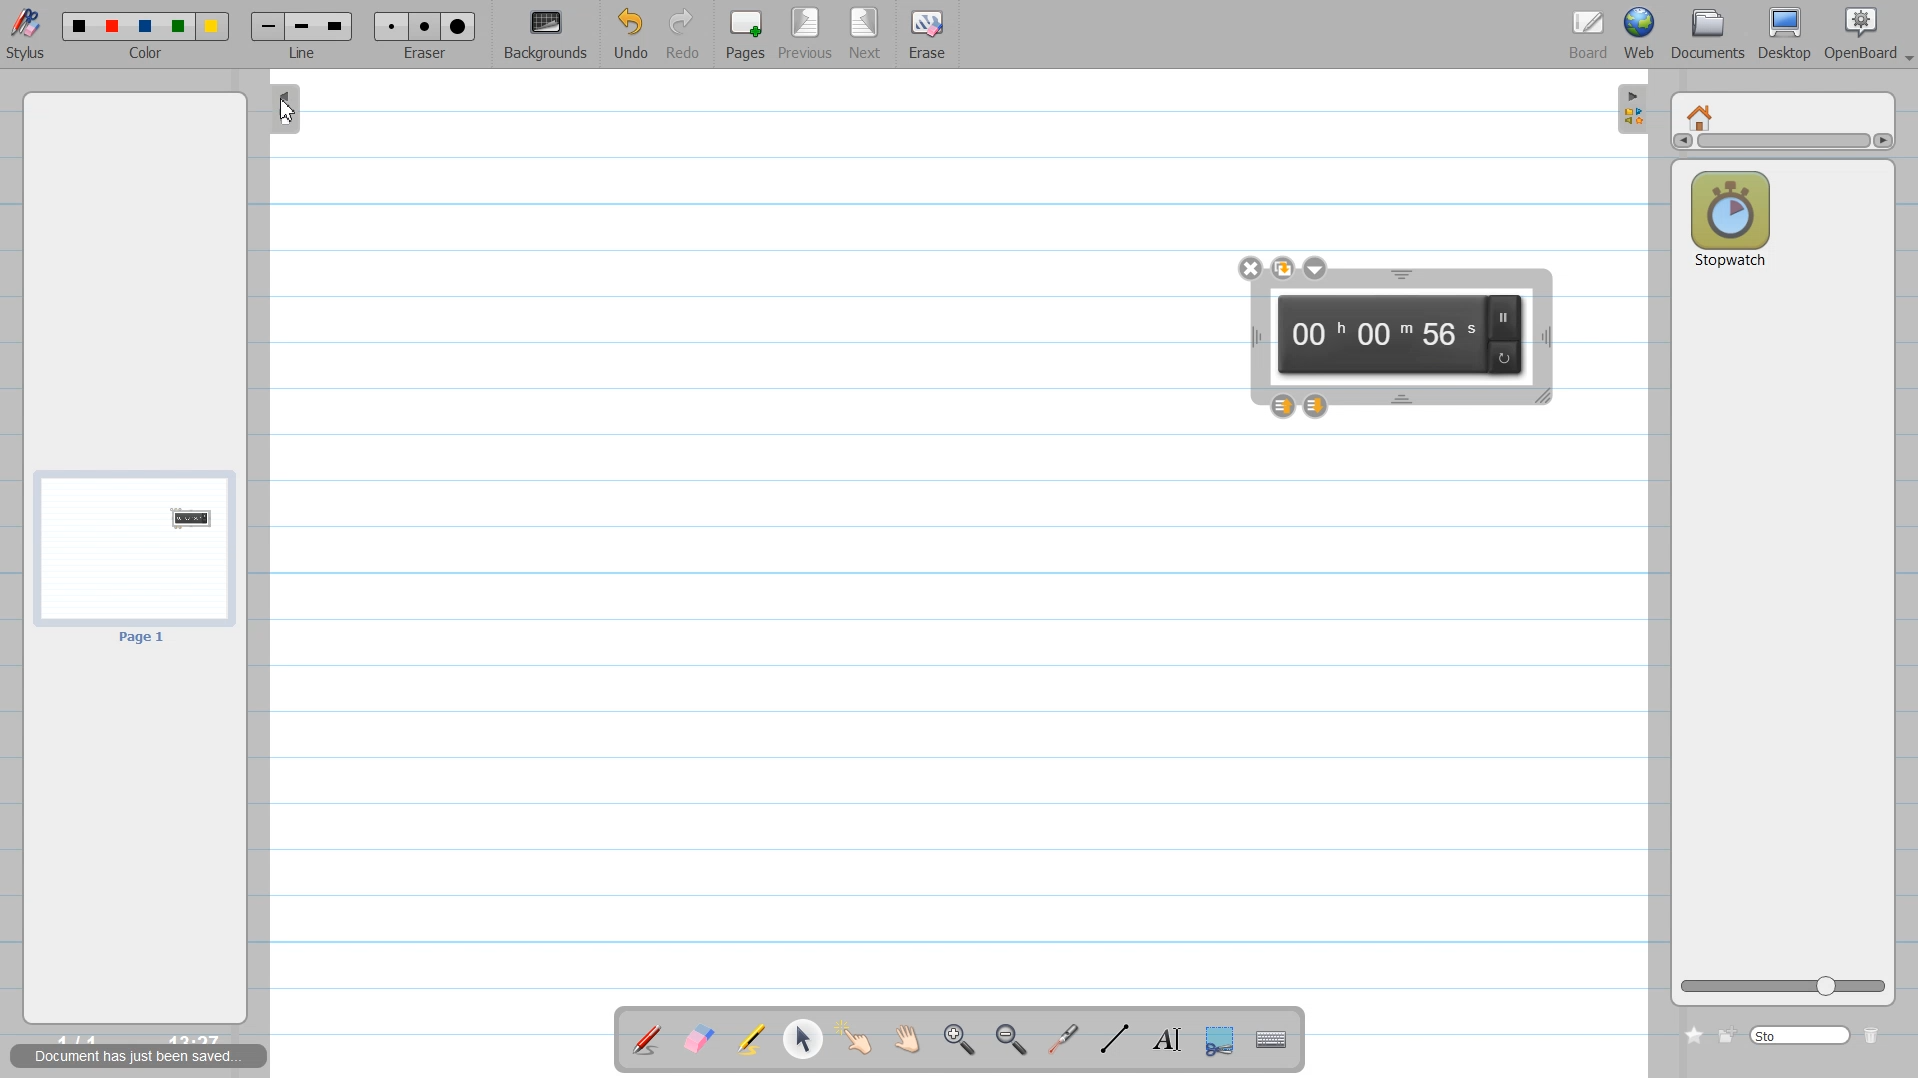 This screenshot has height=1078, width=1918. Describe the element at coordinates (927, 35) in the screenshot. I see `Erase` at that location.